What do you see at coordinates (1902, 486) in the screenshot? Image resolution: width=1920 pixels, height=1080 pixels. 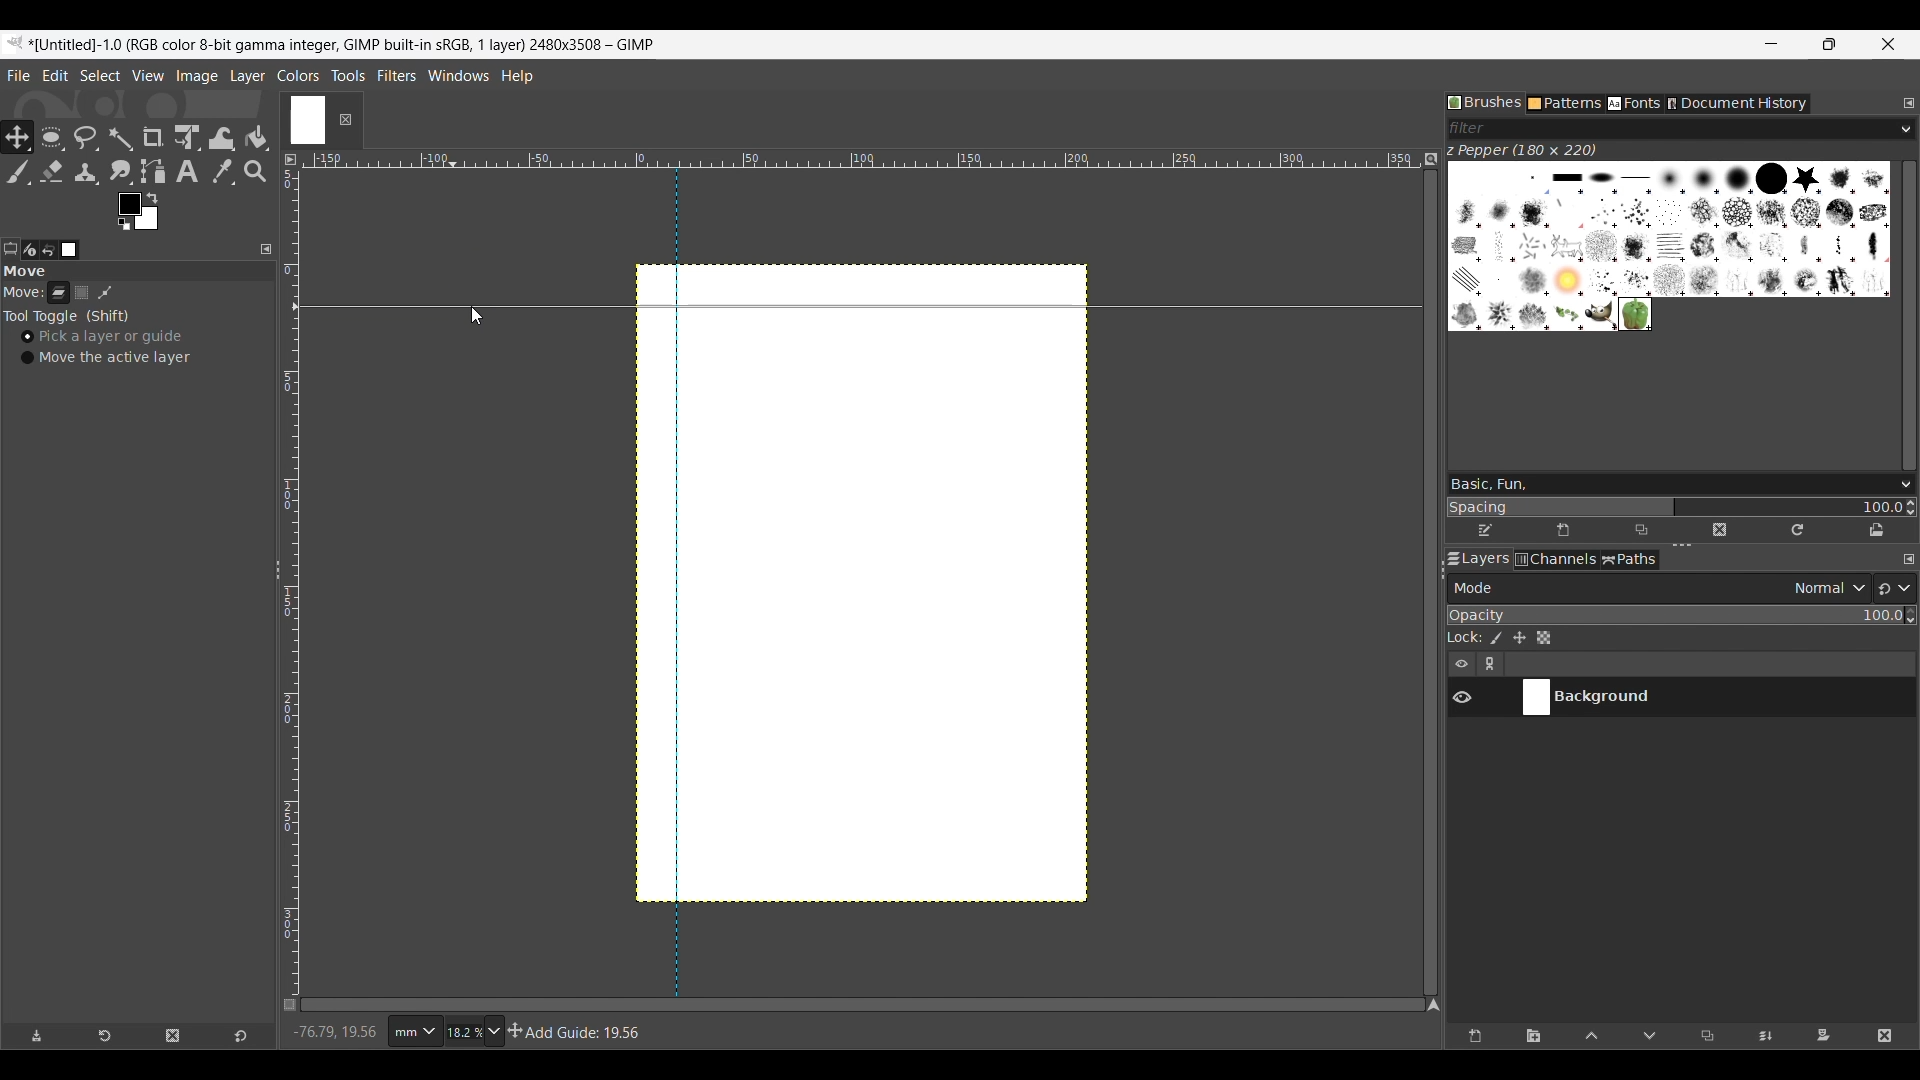 I see `Brush options` at bounding box center [1902, 486].